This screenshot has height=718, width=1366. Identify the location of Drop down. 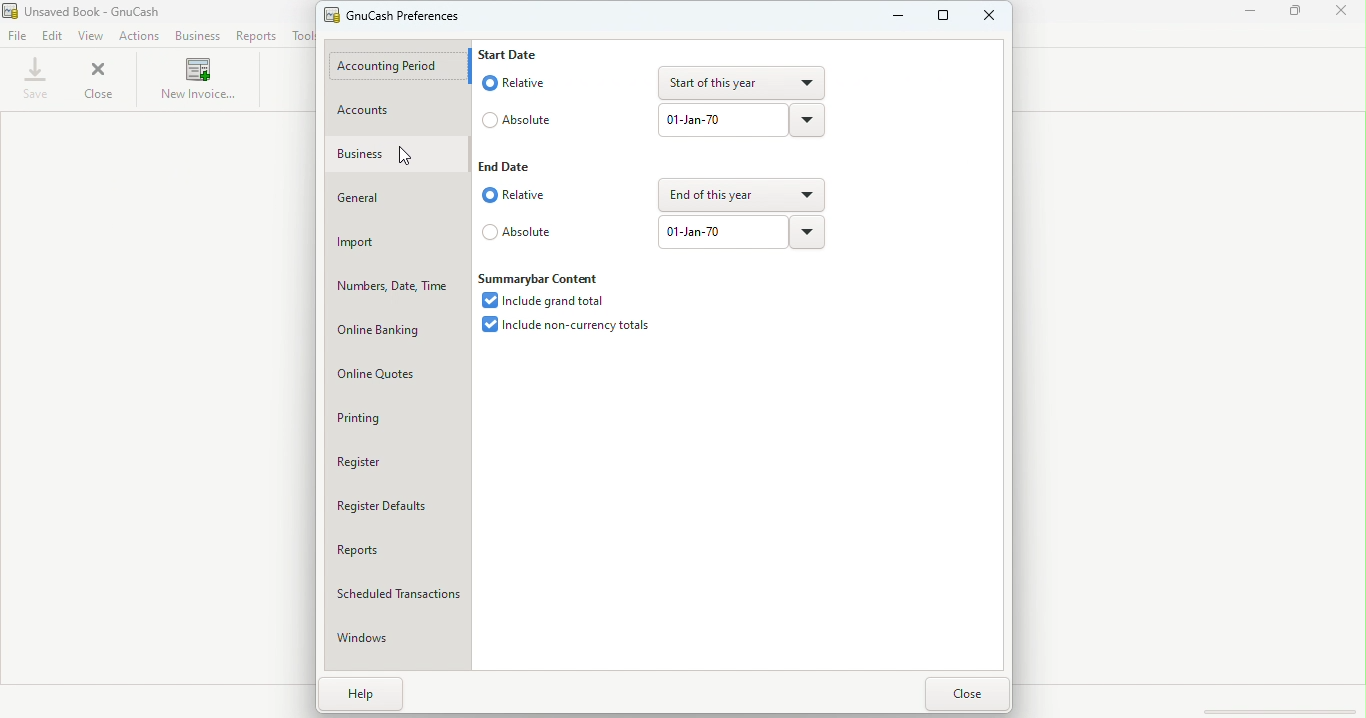
(812, 120).